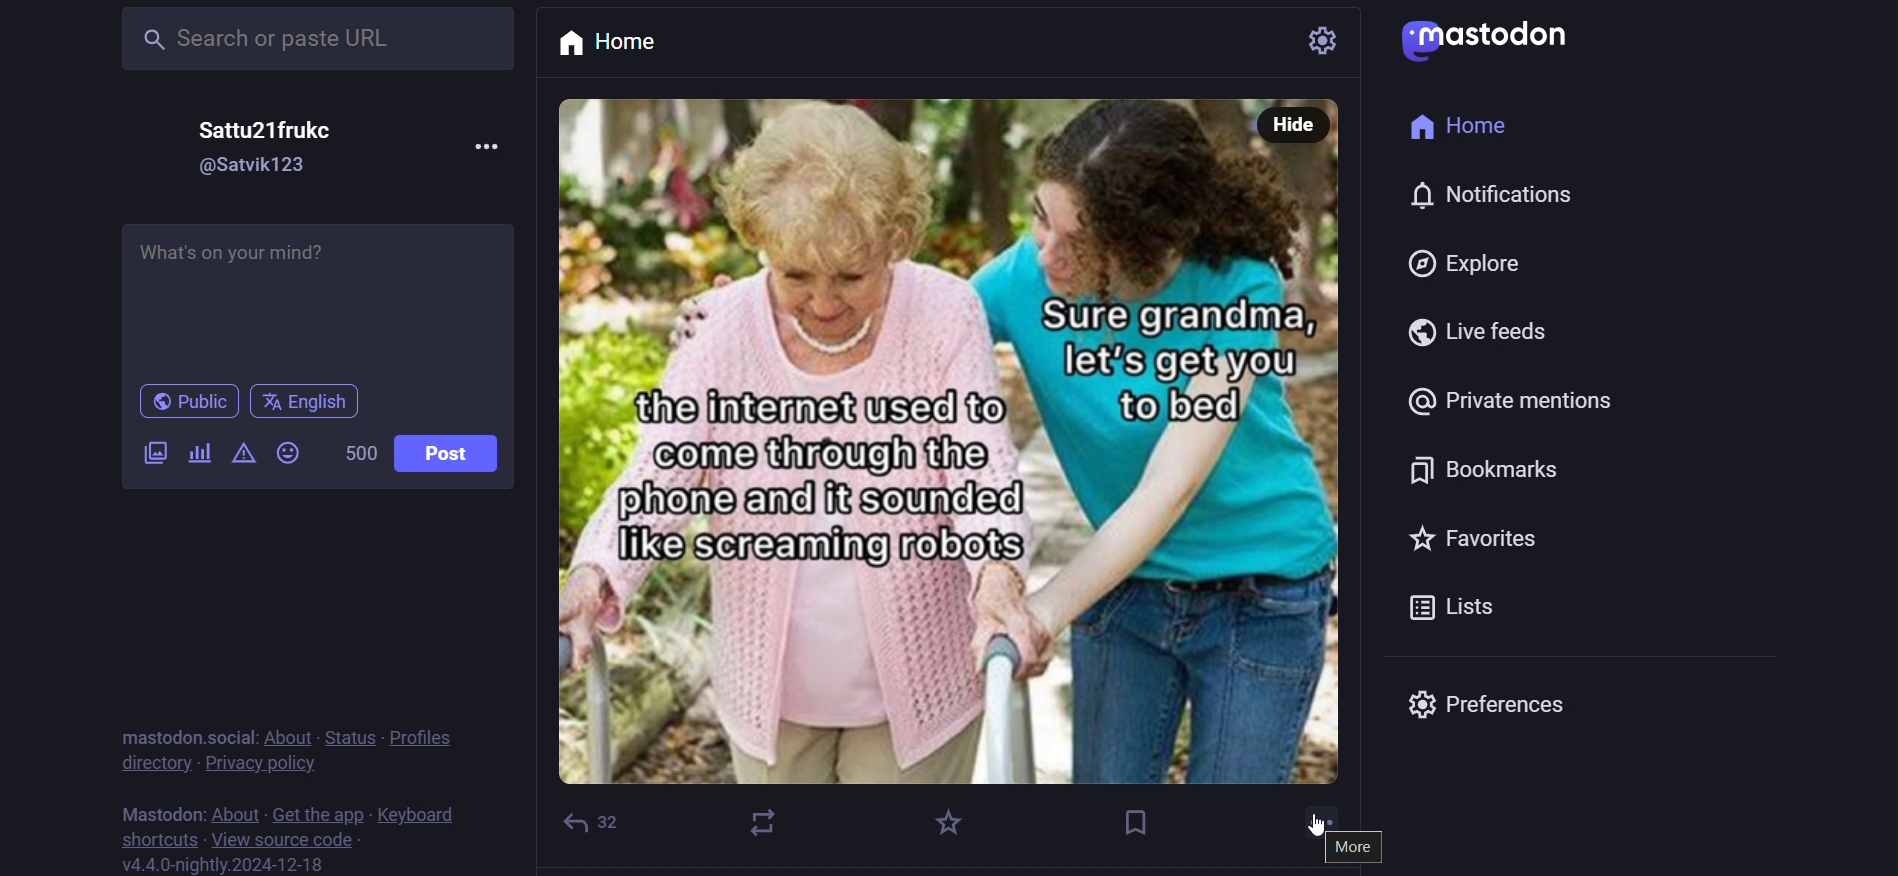 The height and width of the screenshot is (876, 1898). Describe the element at coordinates (198, 452) in the screenshot. I see `poll` at that location.